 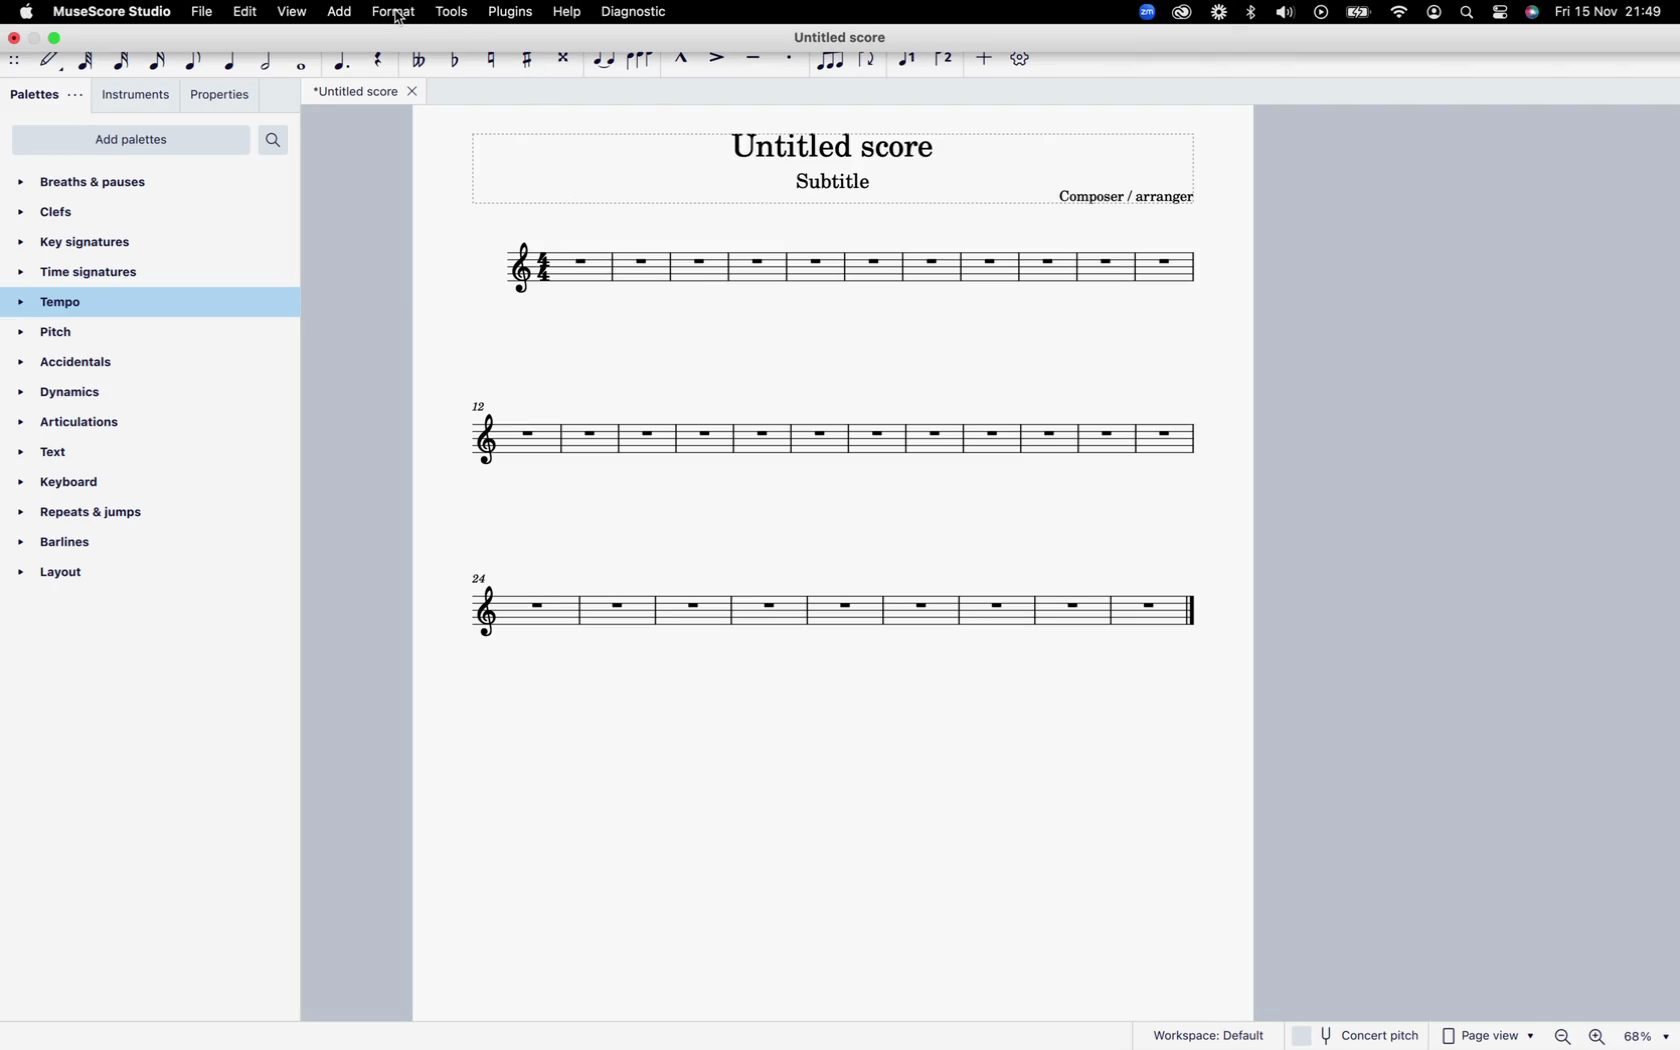 I want to click on tuplet, so click(x=831, y=62).